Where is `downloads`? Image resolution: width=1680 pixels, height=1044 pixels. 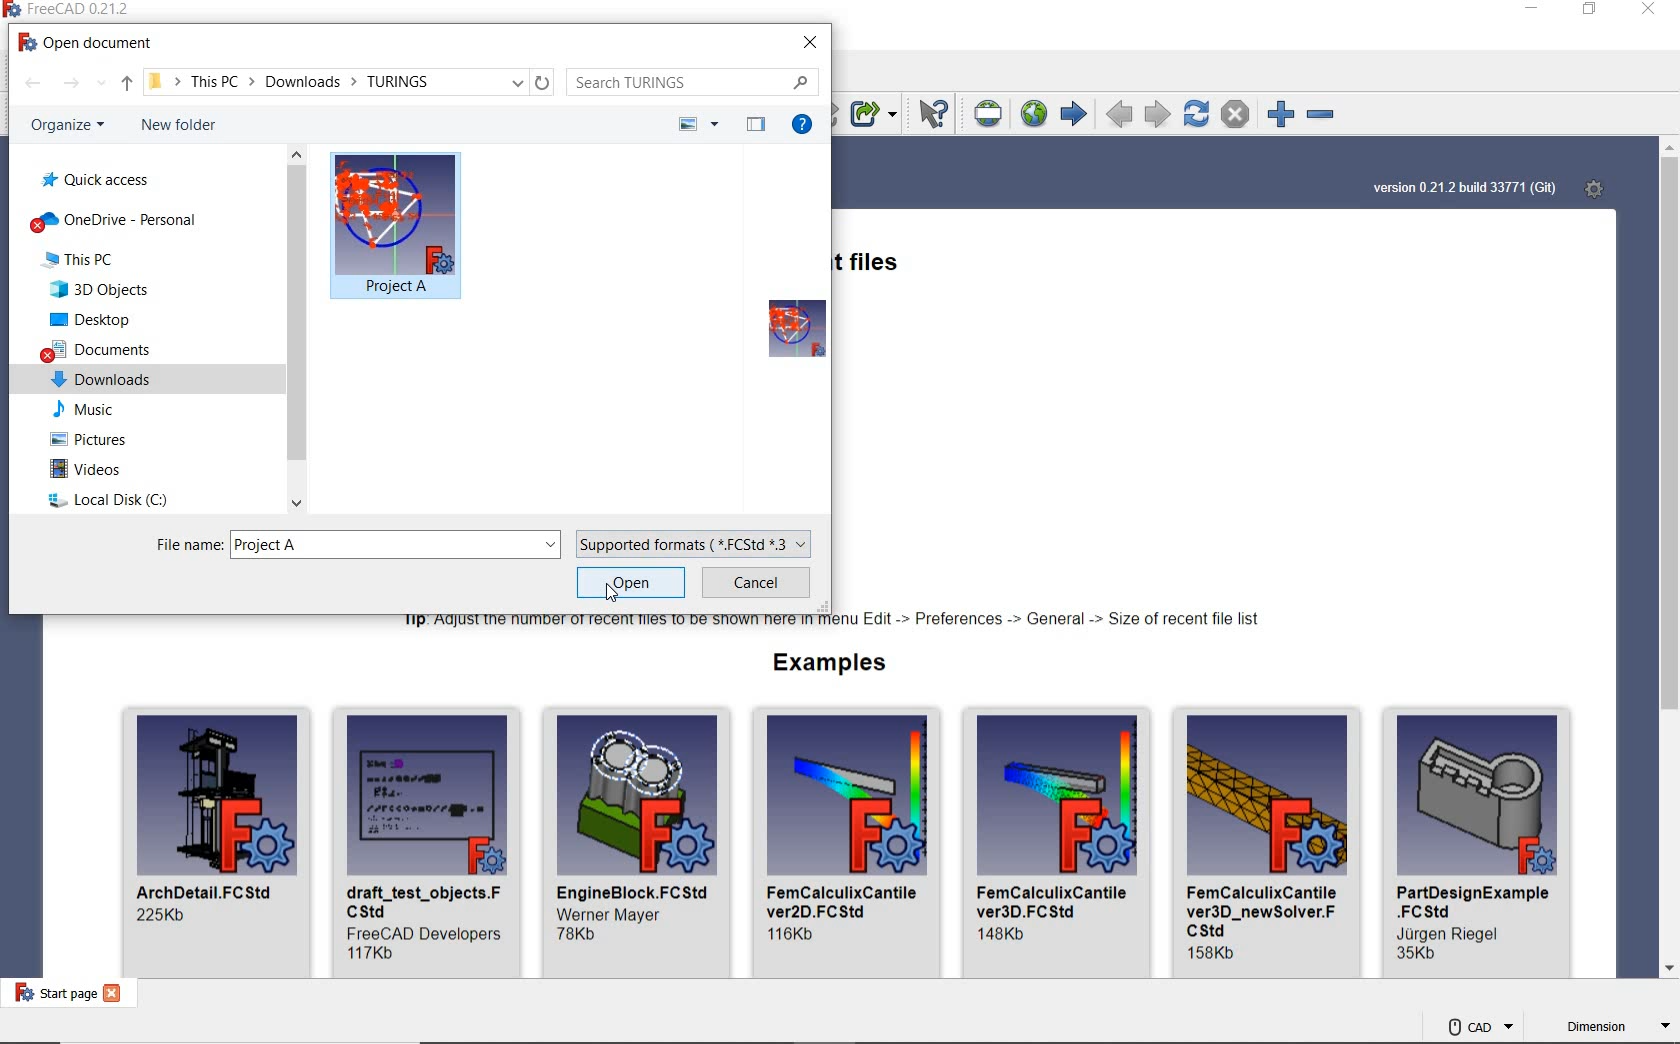 downloads is located at coordinates (102, 380).